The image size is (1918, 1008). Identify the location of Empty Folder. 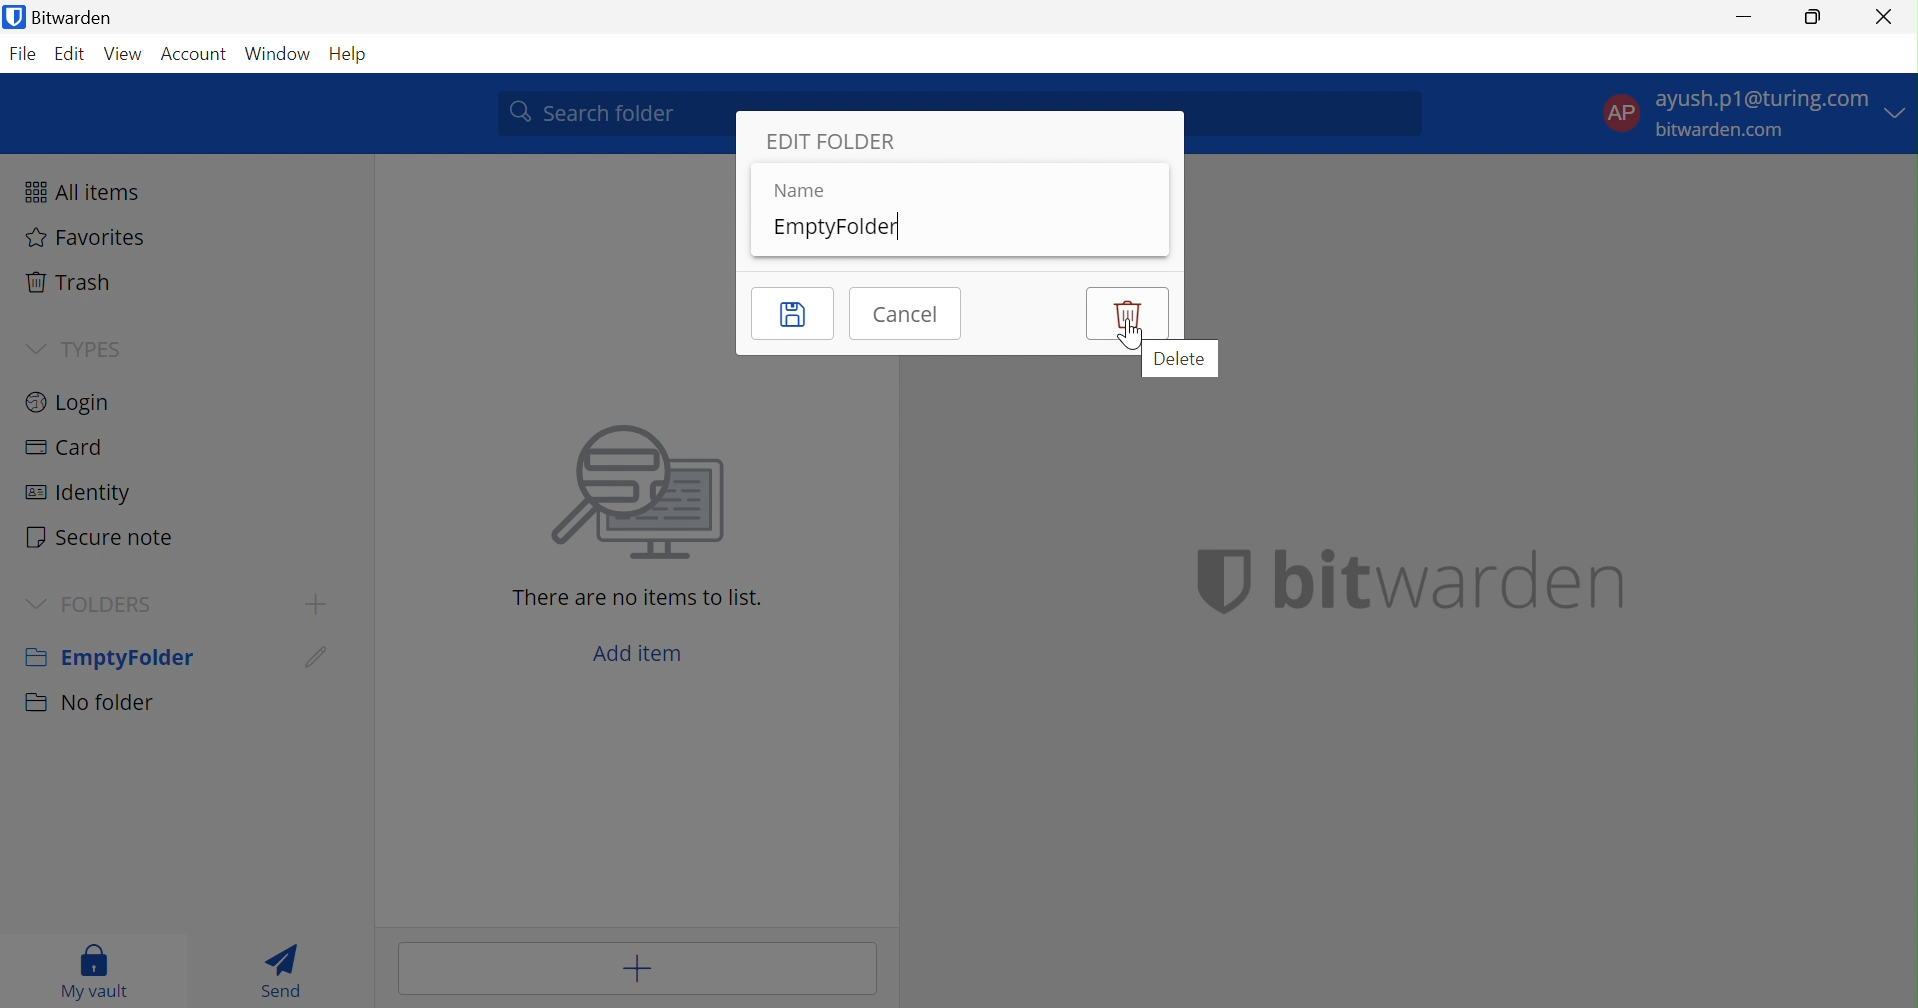
(107, 660).